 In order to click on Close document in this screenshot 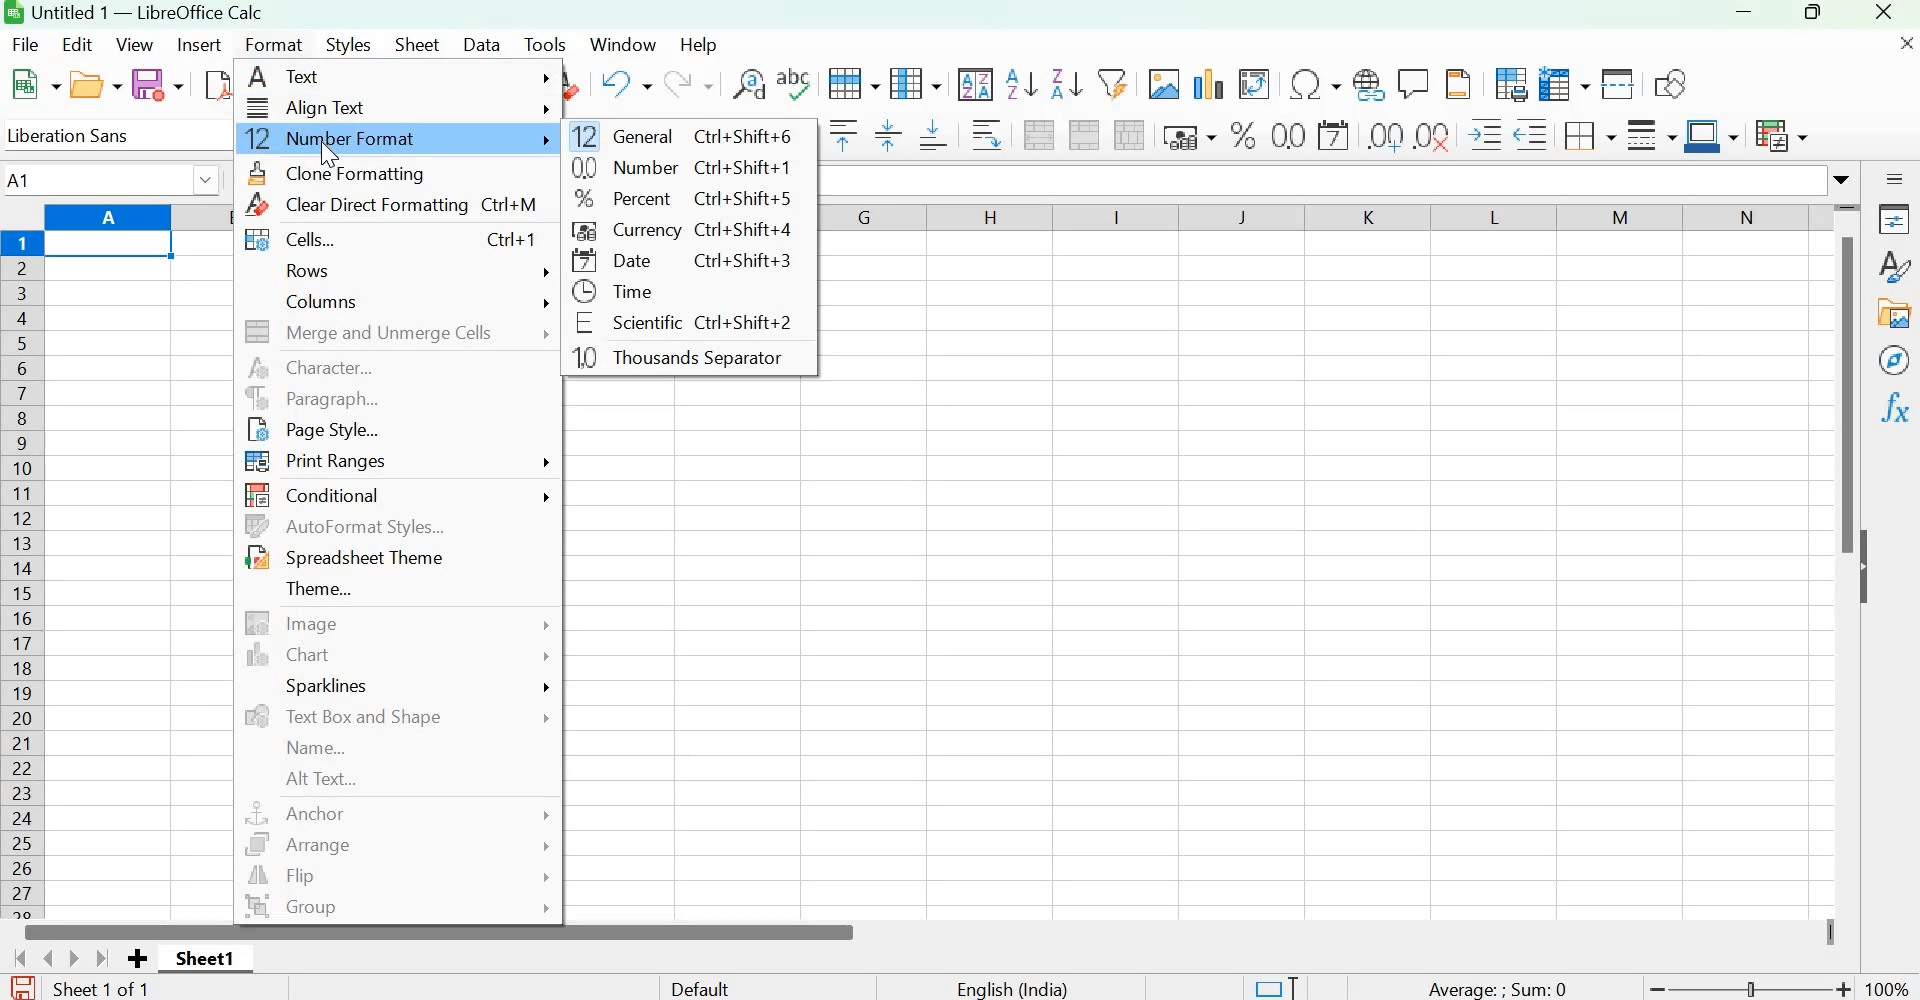, I will do `click(1896, 50)`.